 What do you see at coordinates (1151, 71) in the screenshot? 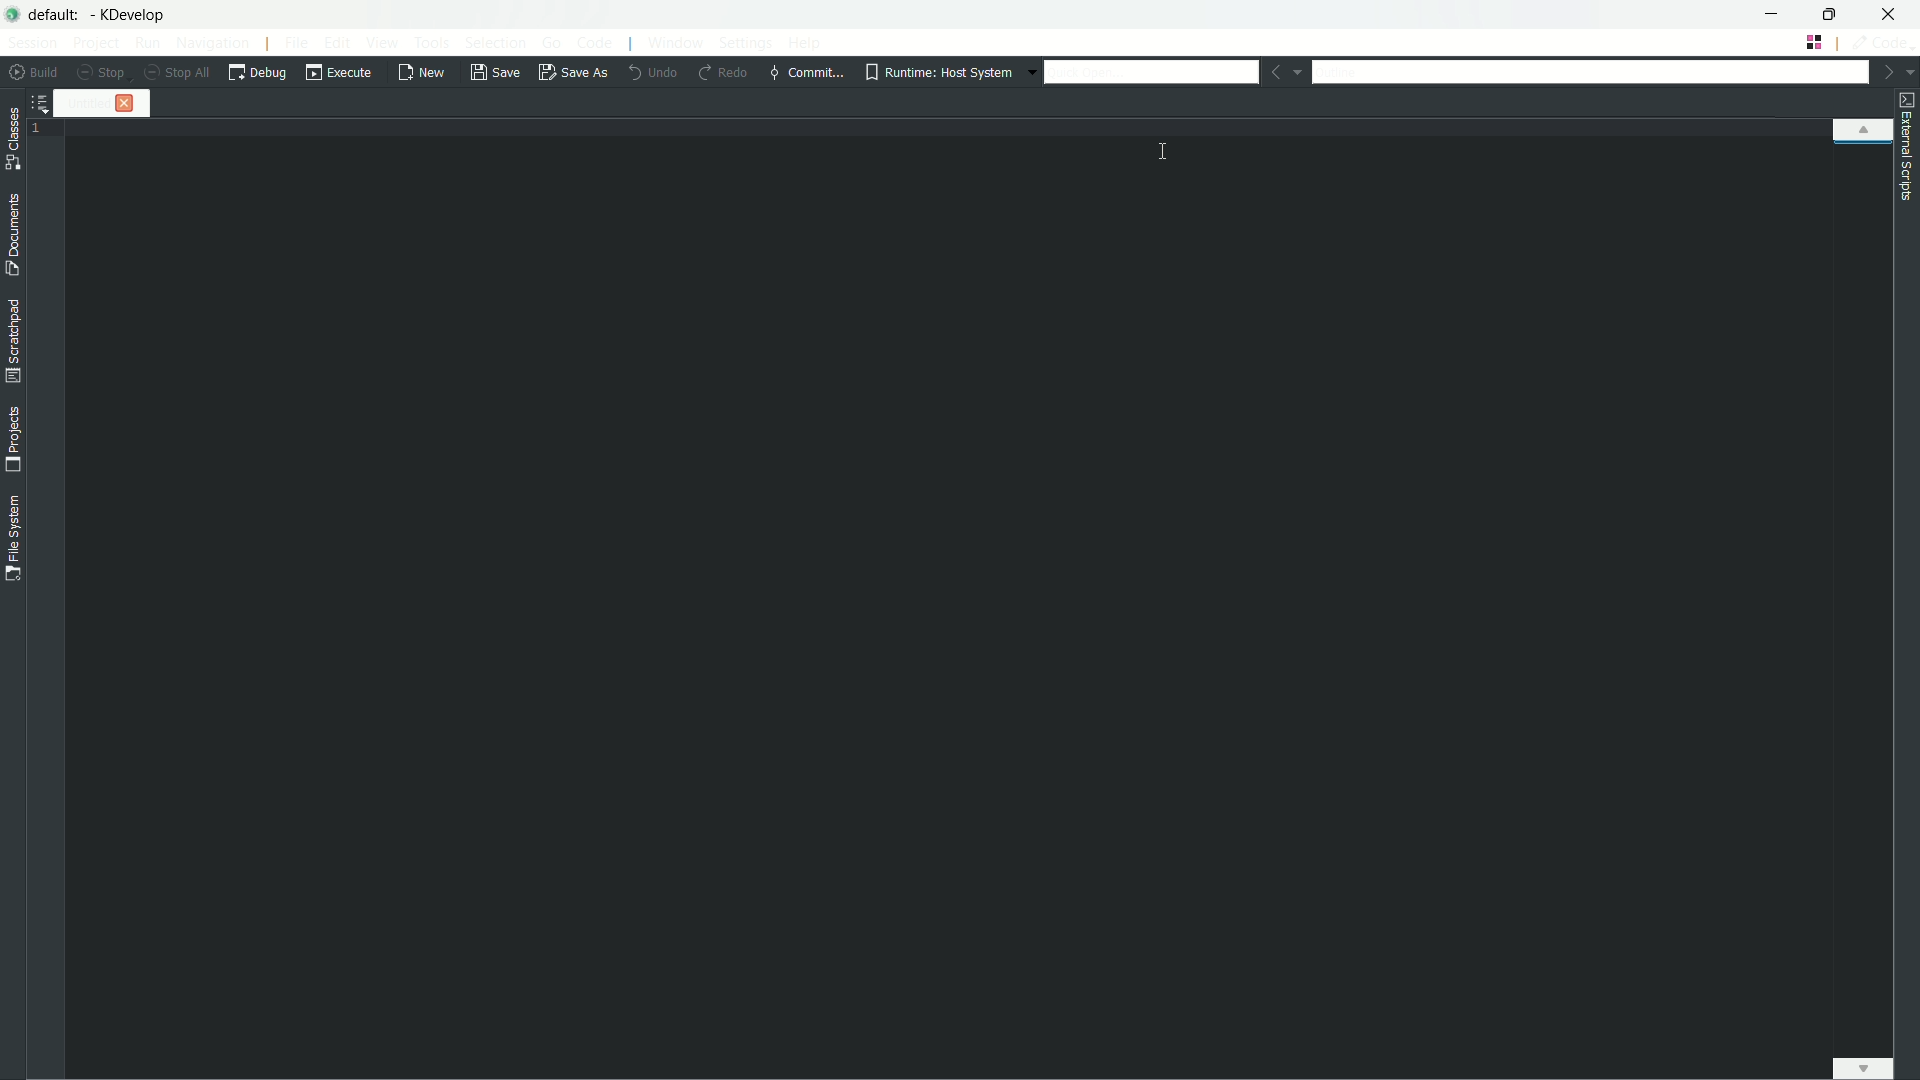
I see `quick open` at bounding box center [1151, 71].